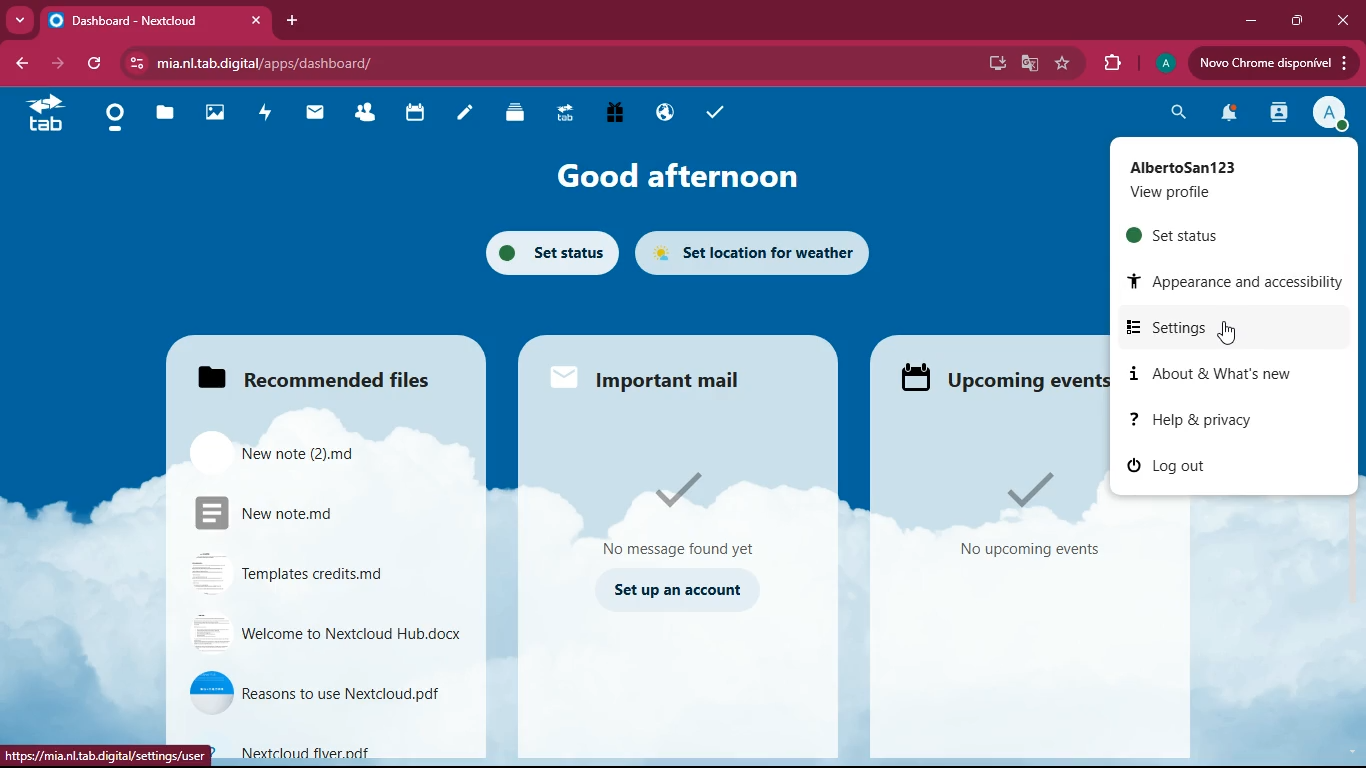 The height and width of the screenshot is (768, 1366). What do you see at coordinates (308, 376) in the screenshot?
I see `files` at bounding box center [308, 376].